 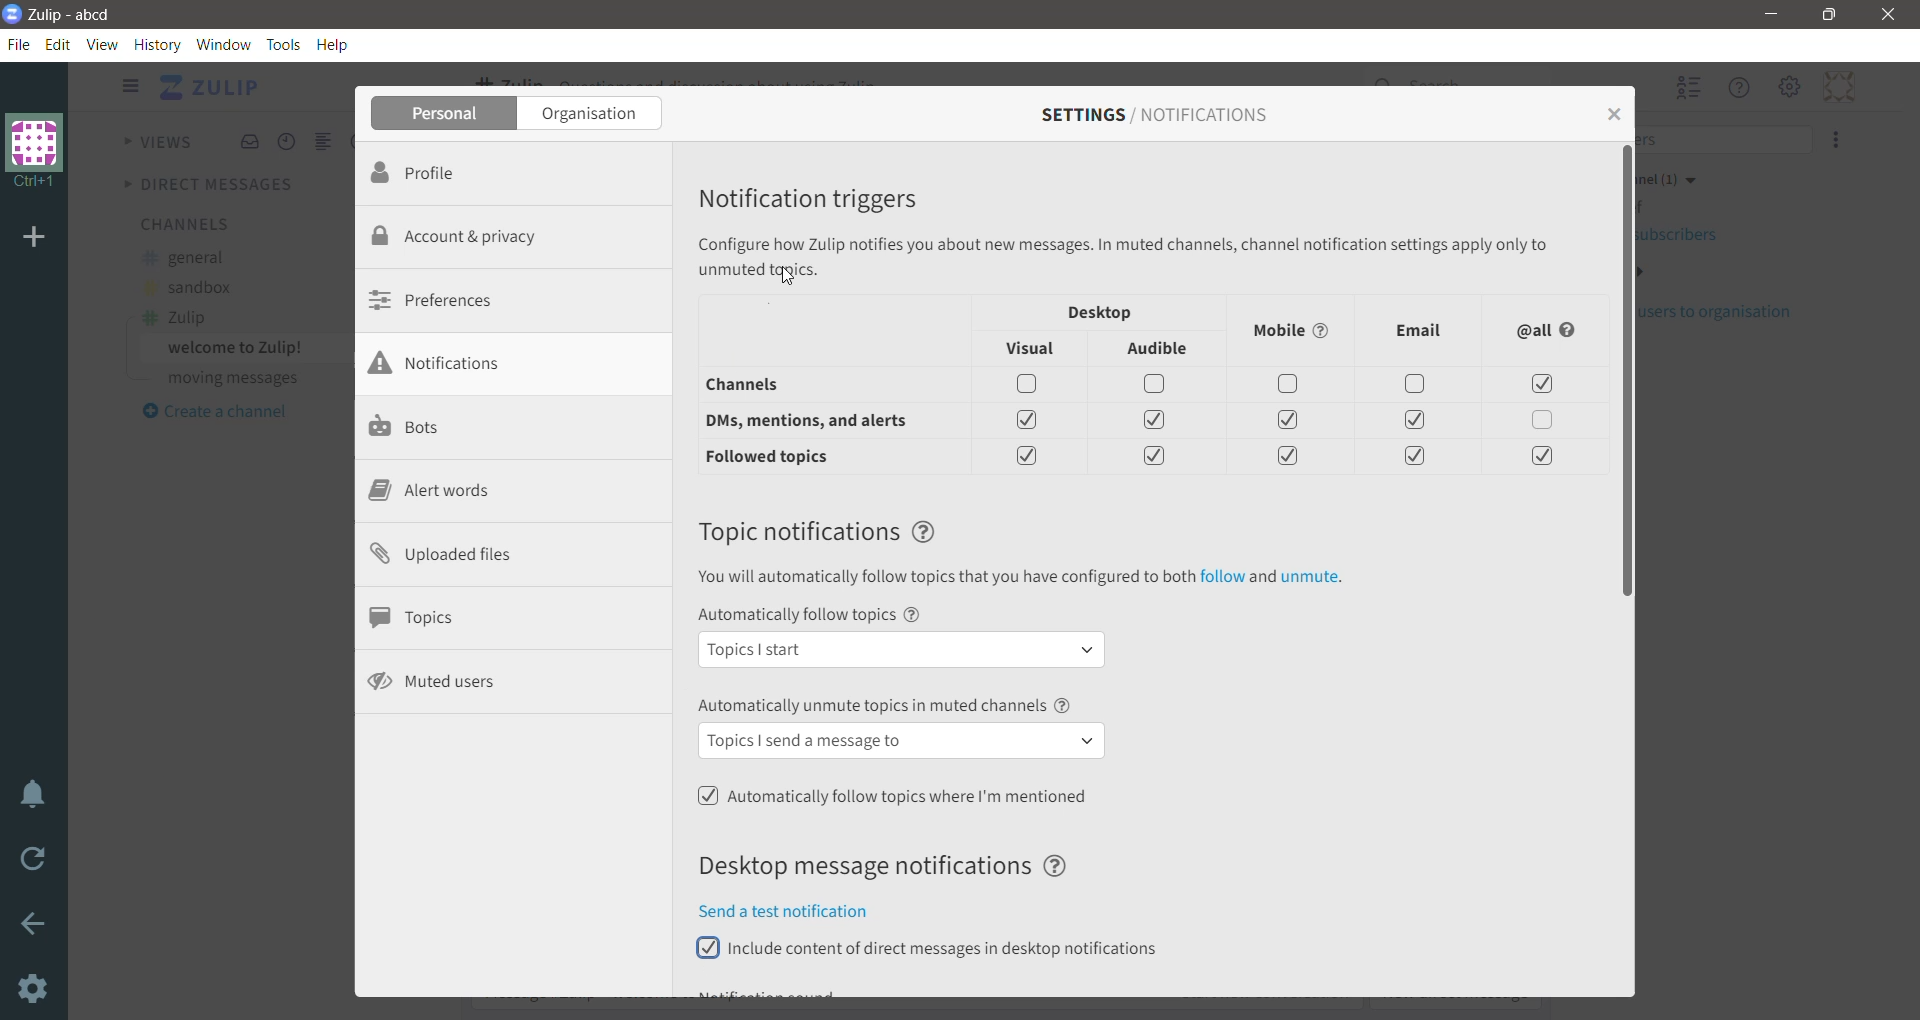 What do you see at coordinates (1540, 386) in the screenshot?
I see `check box` at bounding box center [1540, 386].